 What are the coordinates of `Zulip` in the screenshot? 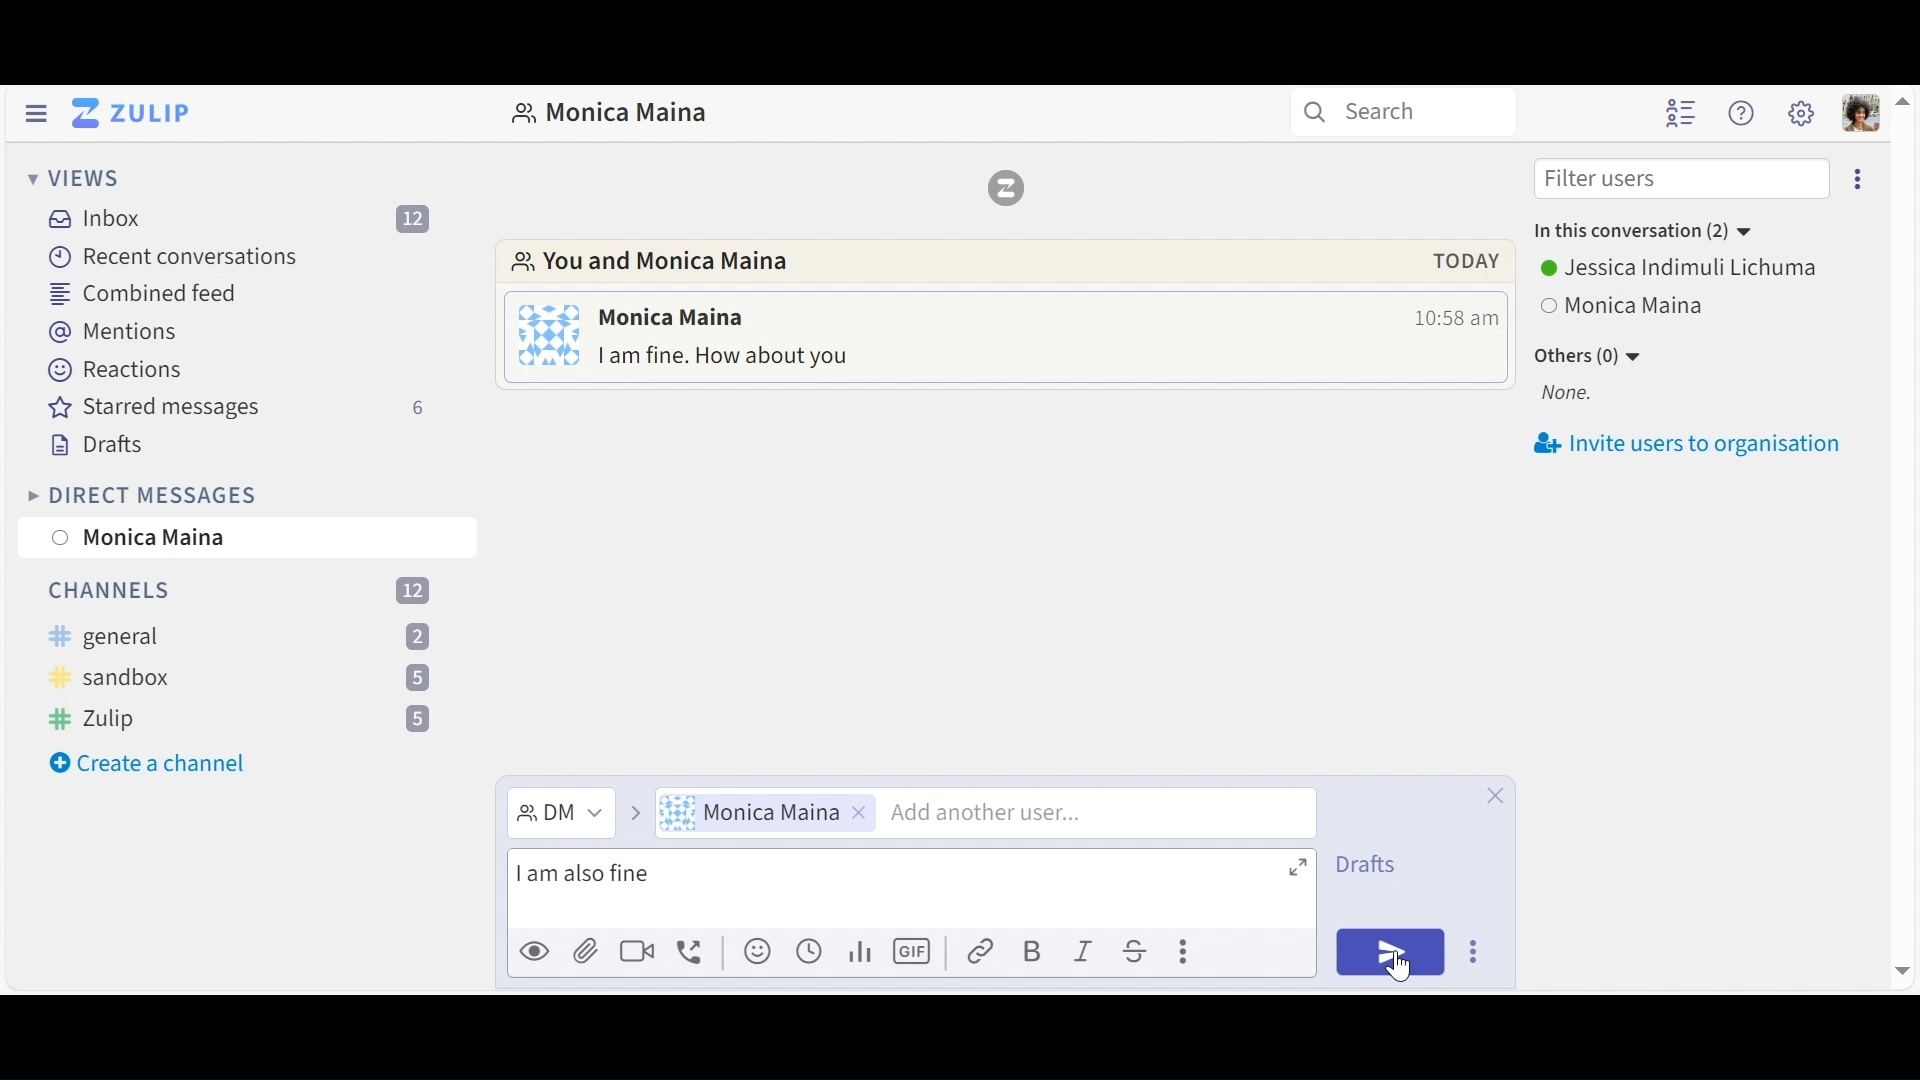 It's located at (1004, 187).